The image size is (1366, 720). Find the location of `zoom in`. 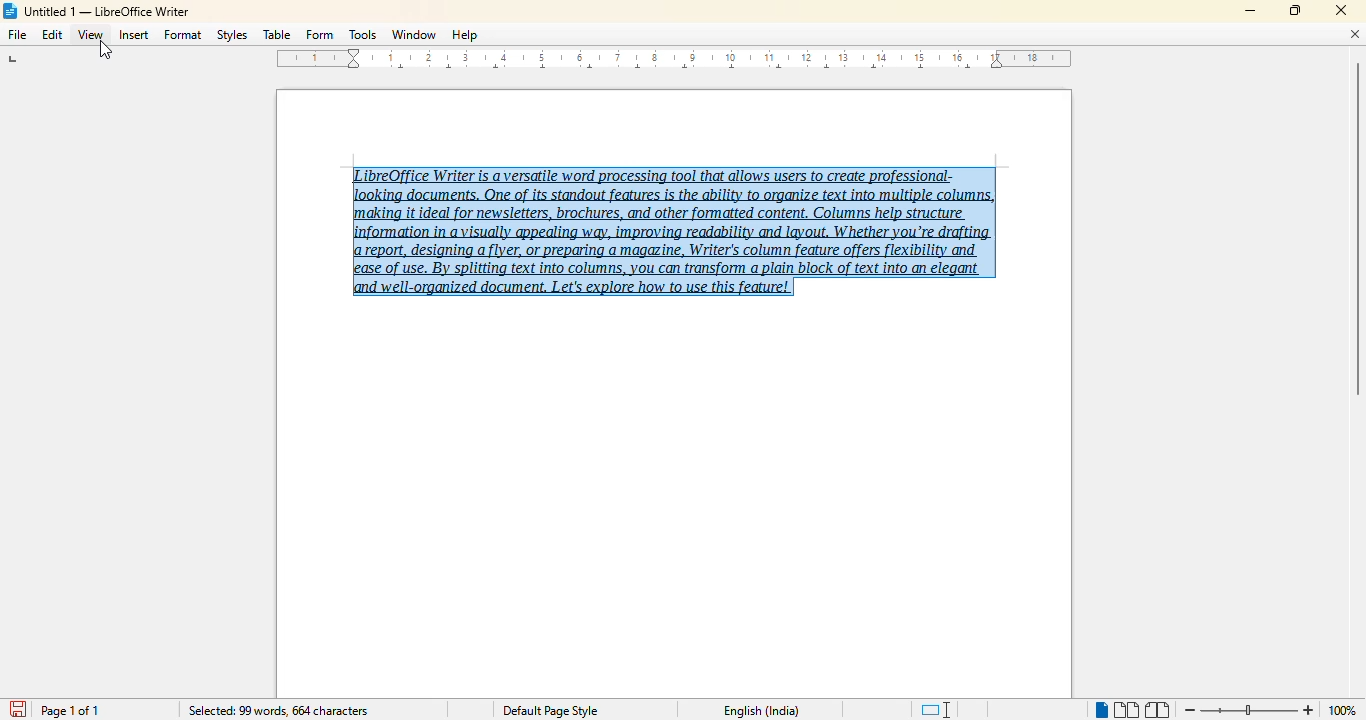

zoom in is located at coordinates (1307, 710).